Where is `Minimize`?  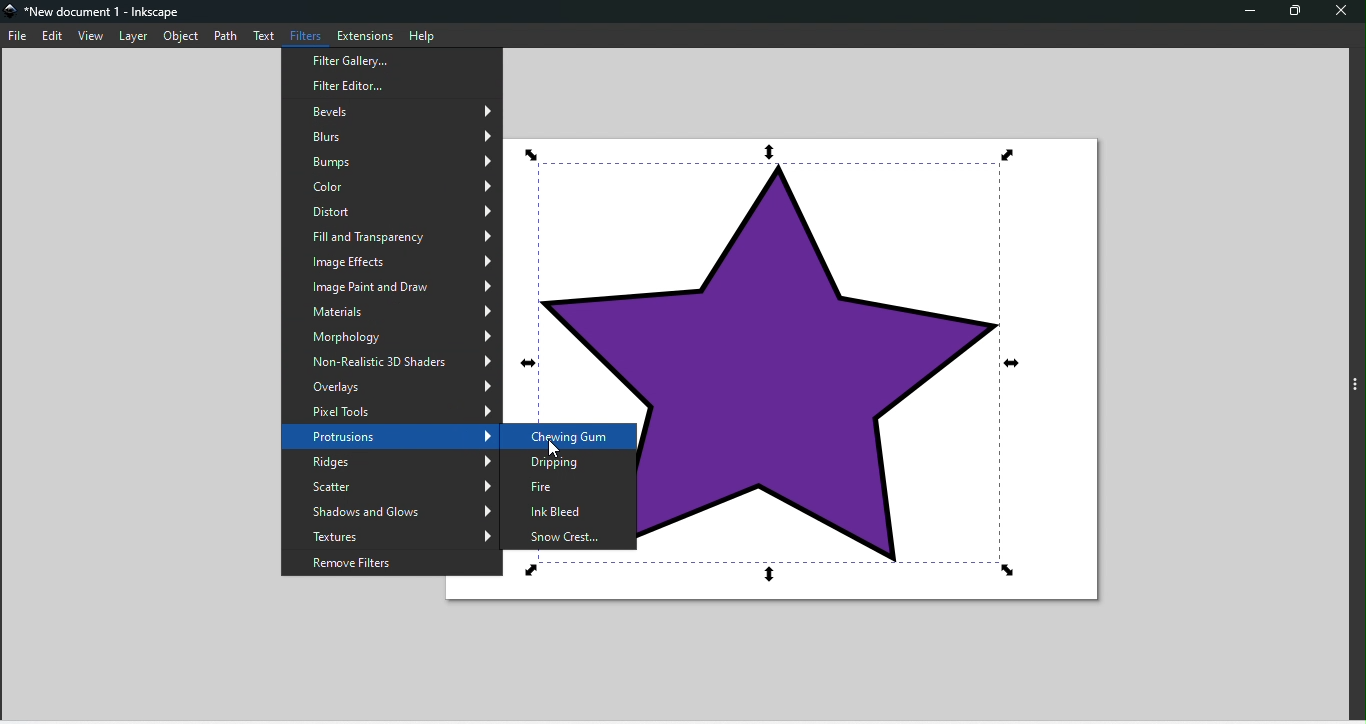 Minimize is located at coordinates (1251, 13).